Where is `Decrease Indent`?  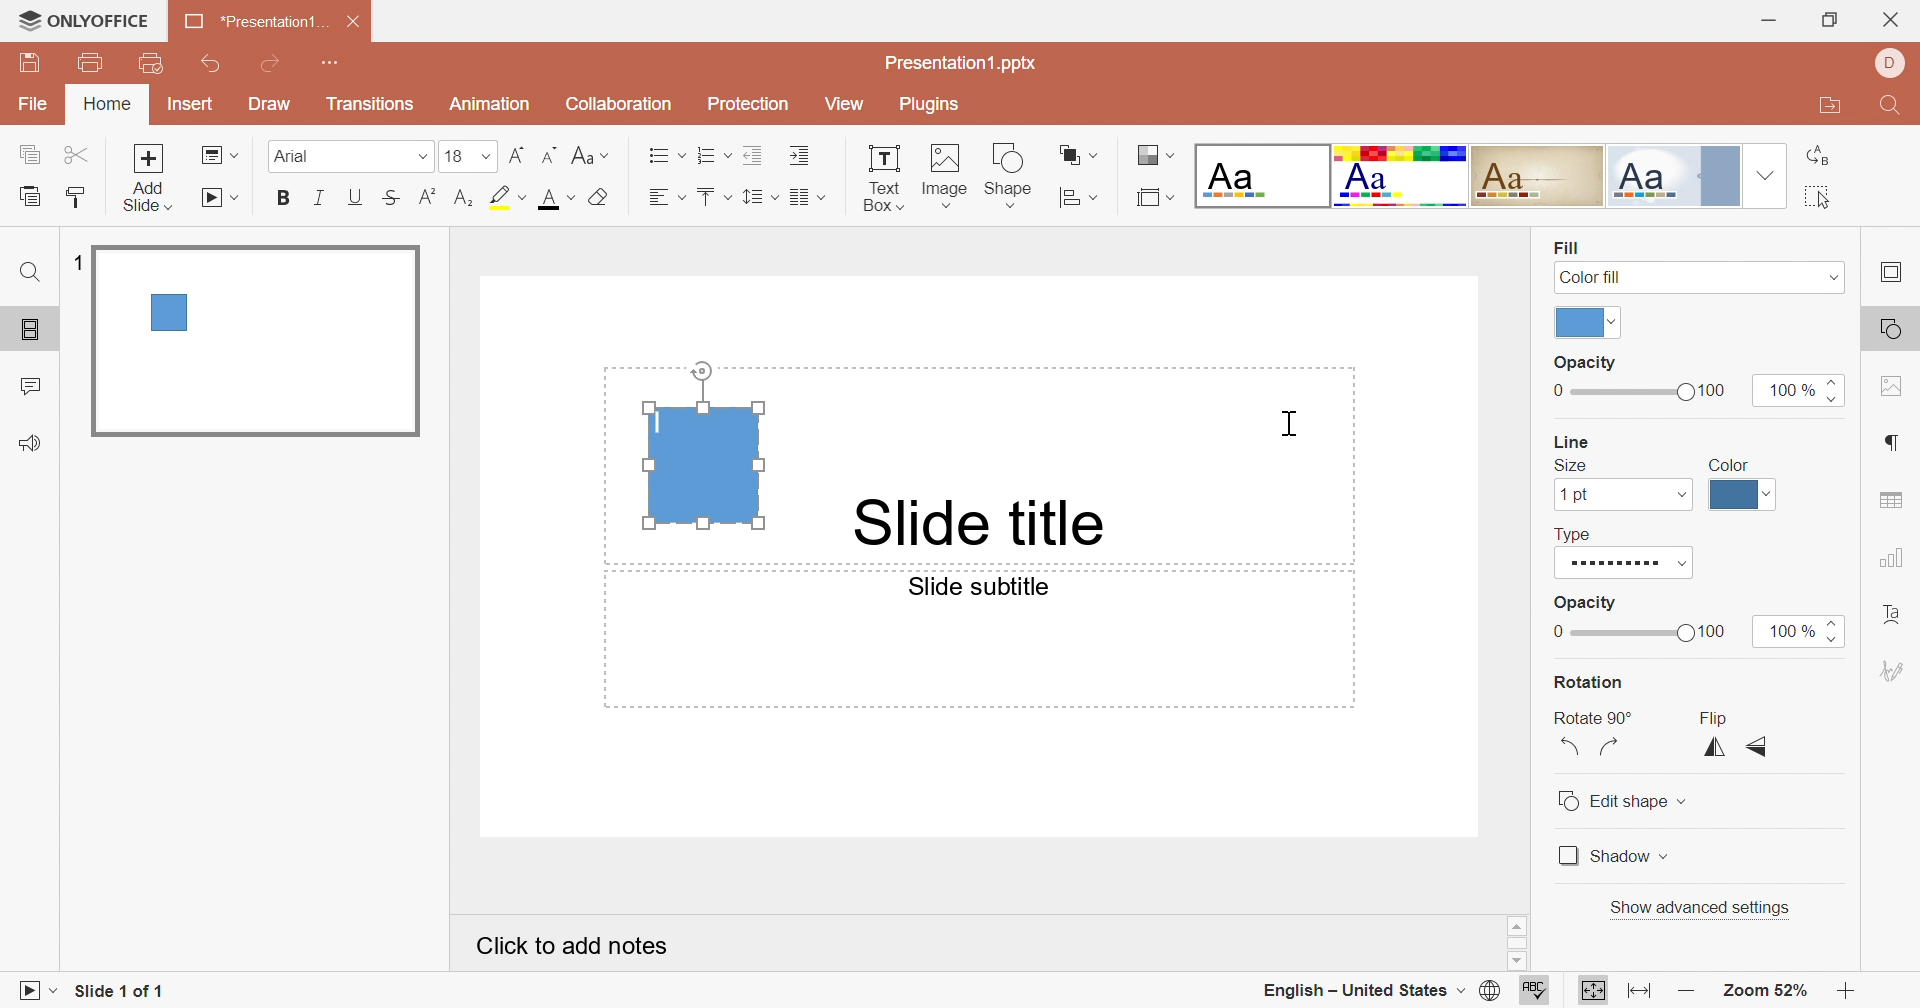
Decrease Indent is located at coordinates (755, 155).